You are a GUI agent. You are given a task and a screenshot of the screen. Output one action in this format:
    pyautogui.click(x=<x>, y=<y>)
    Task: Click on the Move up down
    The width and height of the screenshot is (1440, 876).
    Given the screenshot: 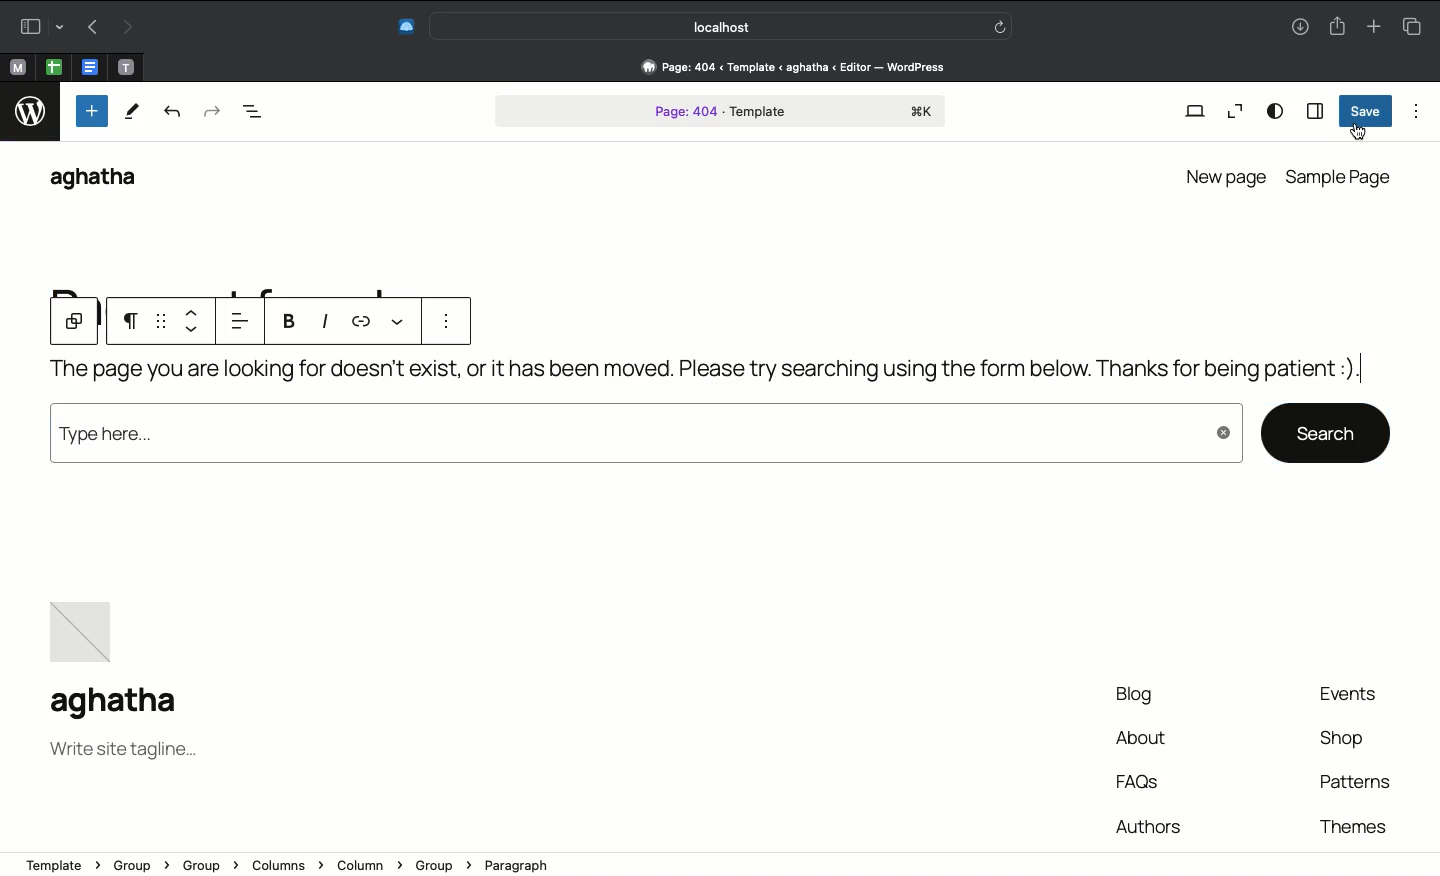 What is the action you would take?
    pyautogui.click(x=196, y=321)
    